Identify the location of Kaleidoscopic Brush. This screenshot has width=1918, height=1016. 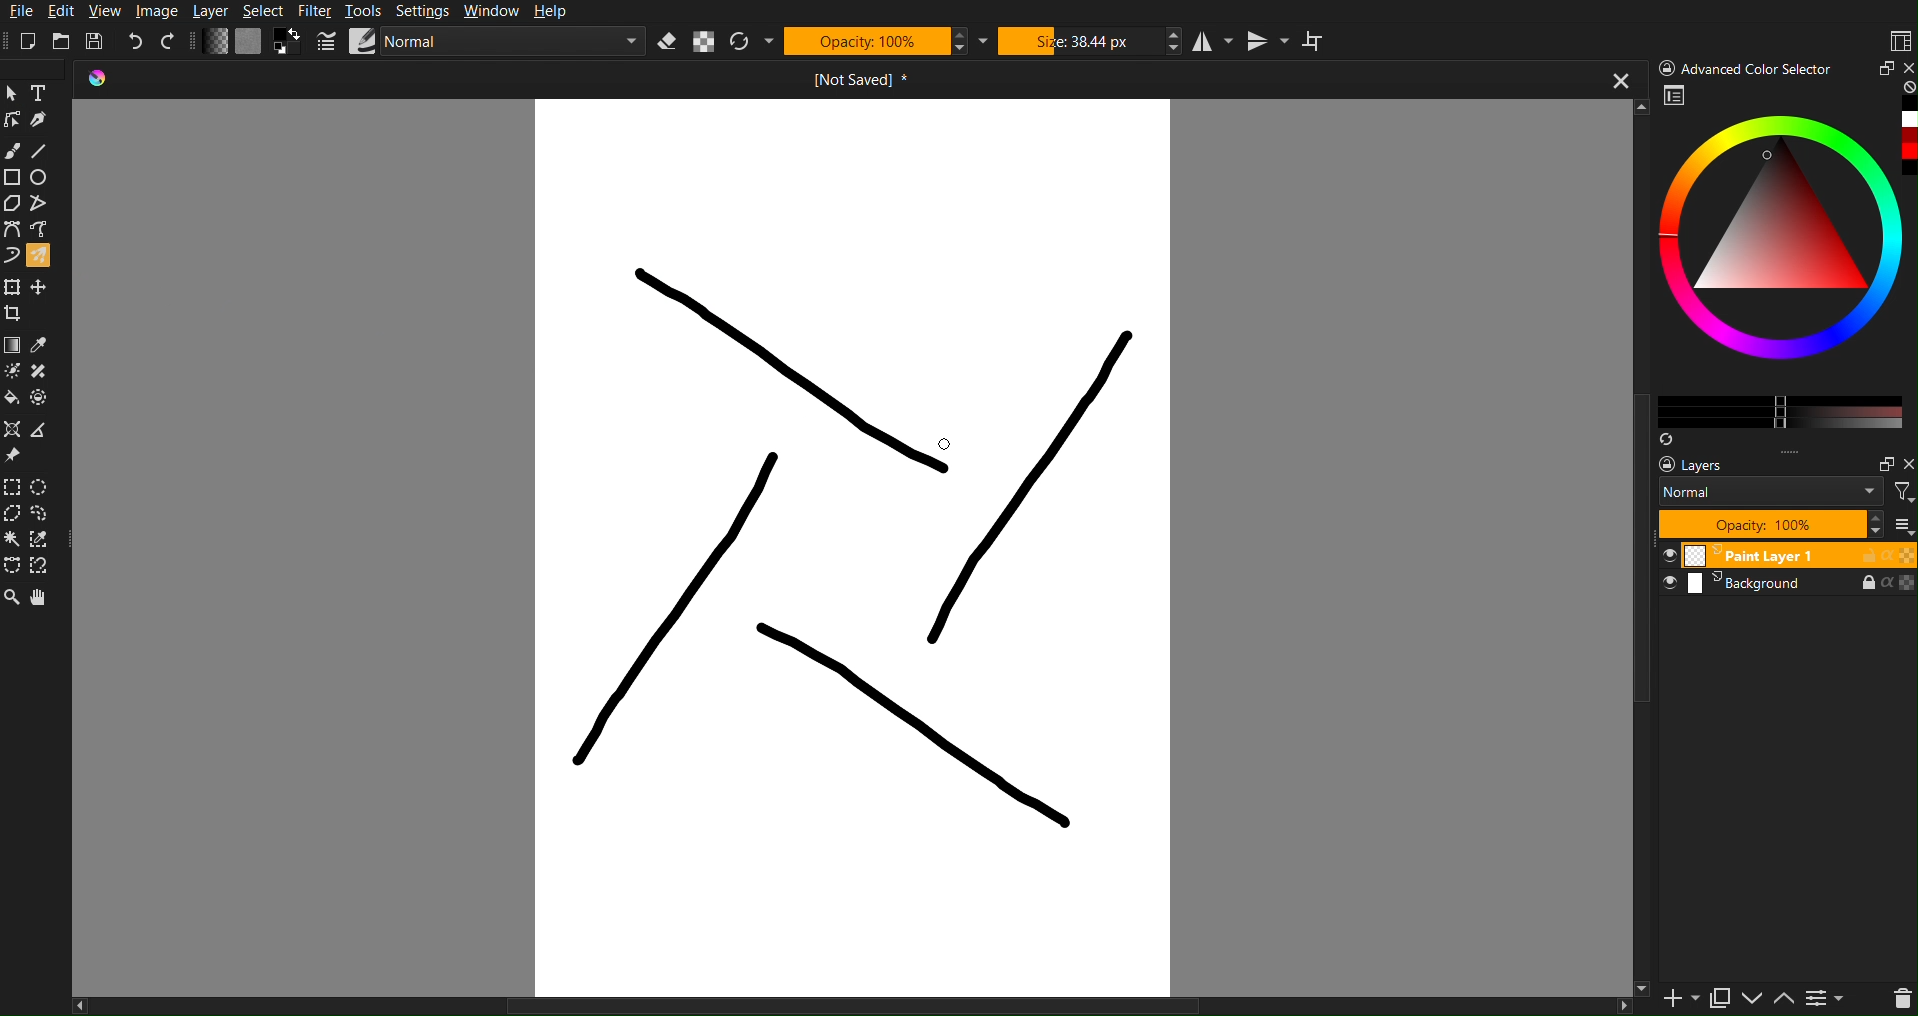
(860, 546).